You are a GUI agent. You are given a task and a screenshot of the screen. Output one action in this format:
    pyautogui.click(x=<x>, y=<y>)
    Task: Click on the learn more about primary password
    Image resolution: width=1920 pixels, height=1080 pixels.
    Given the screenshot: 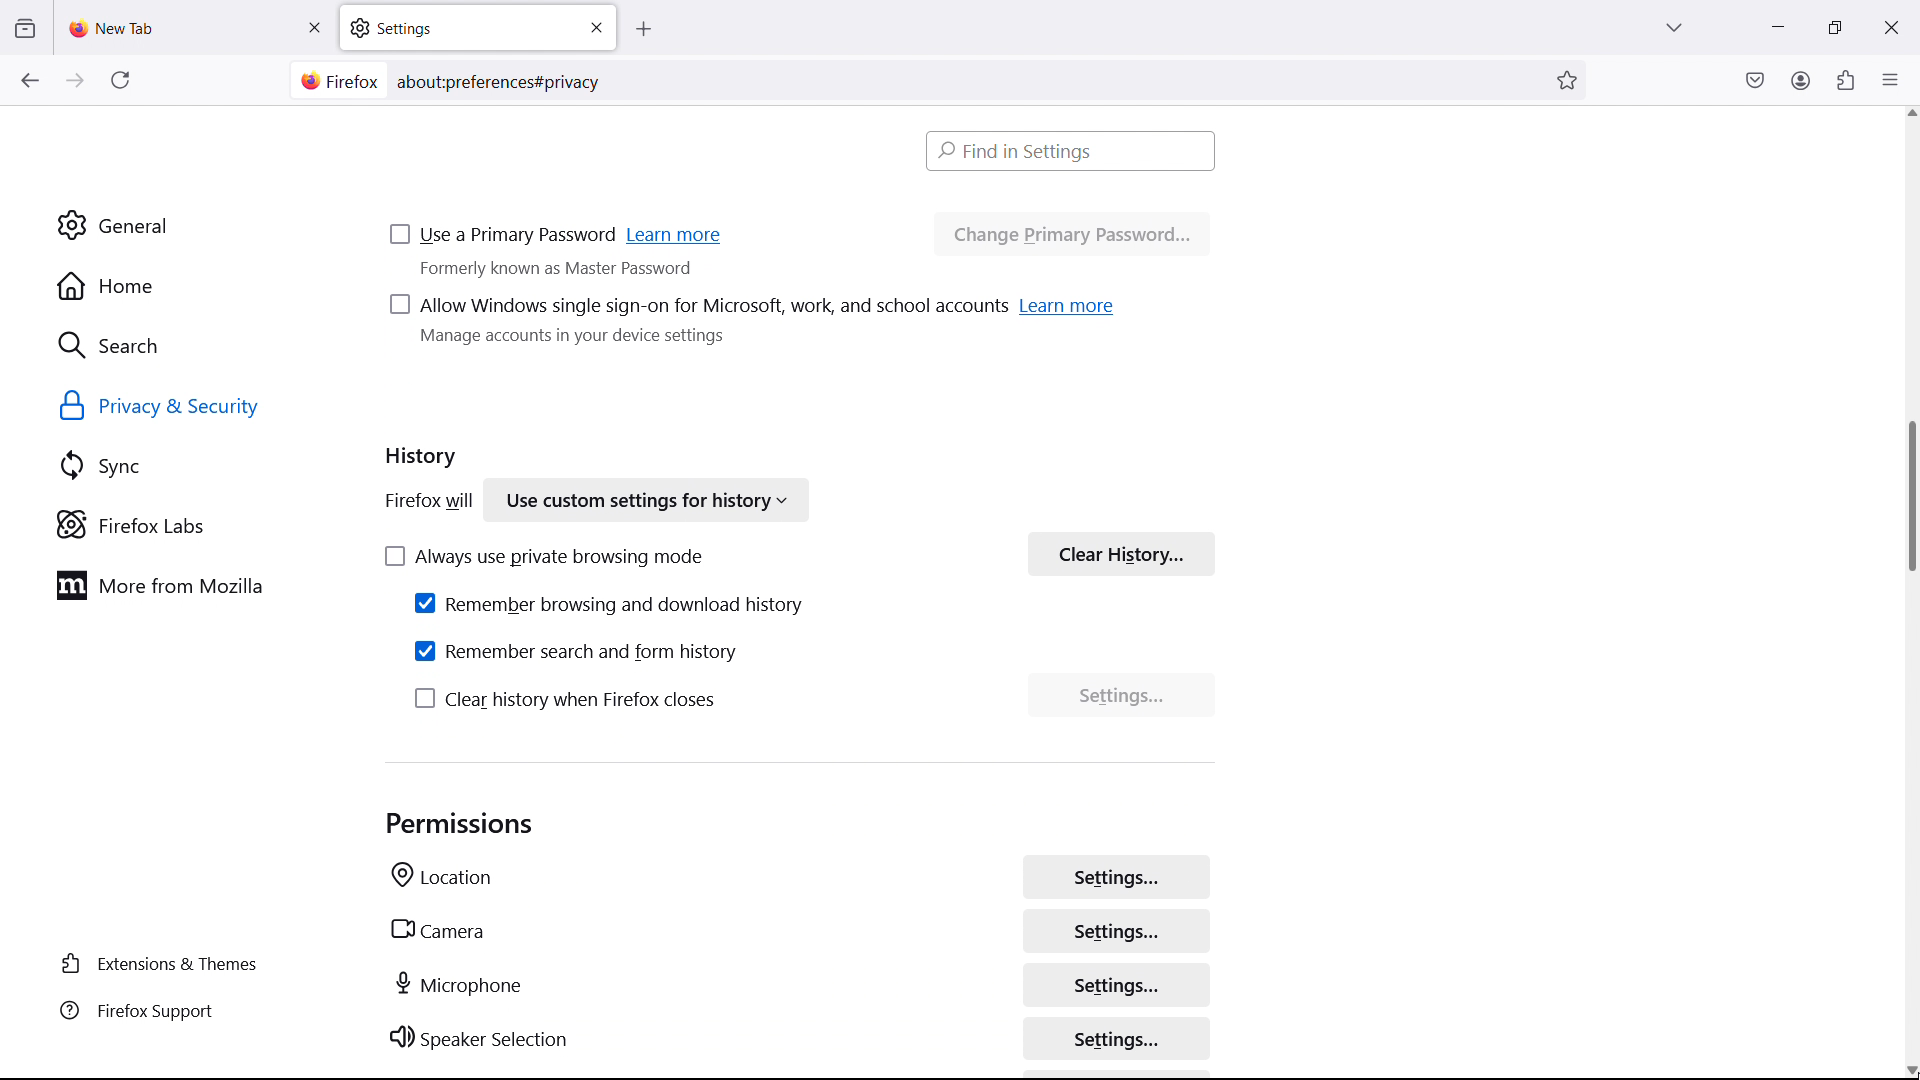 What is the action you would take?
    pyautogui.click(x=677, y=234)
    